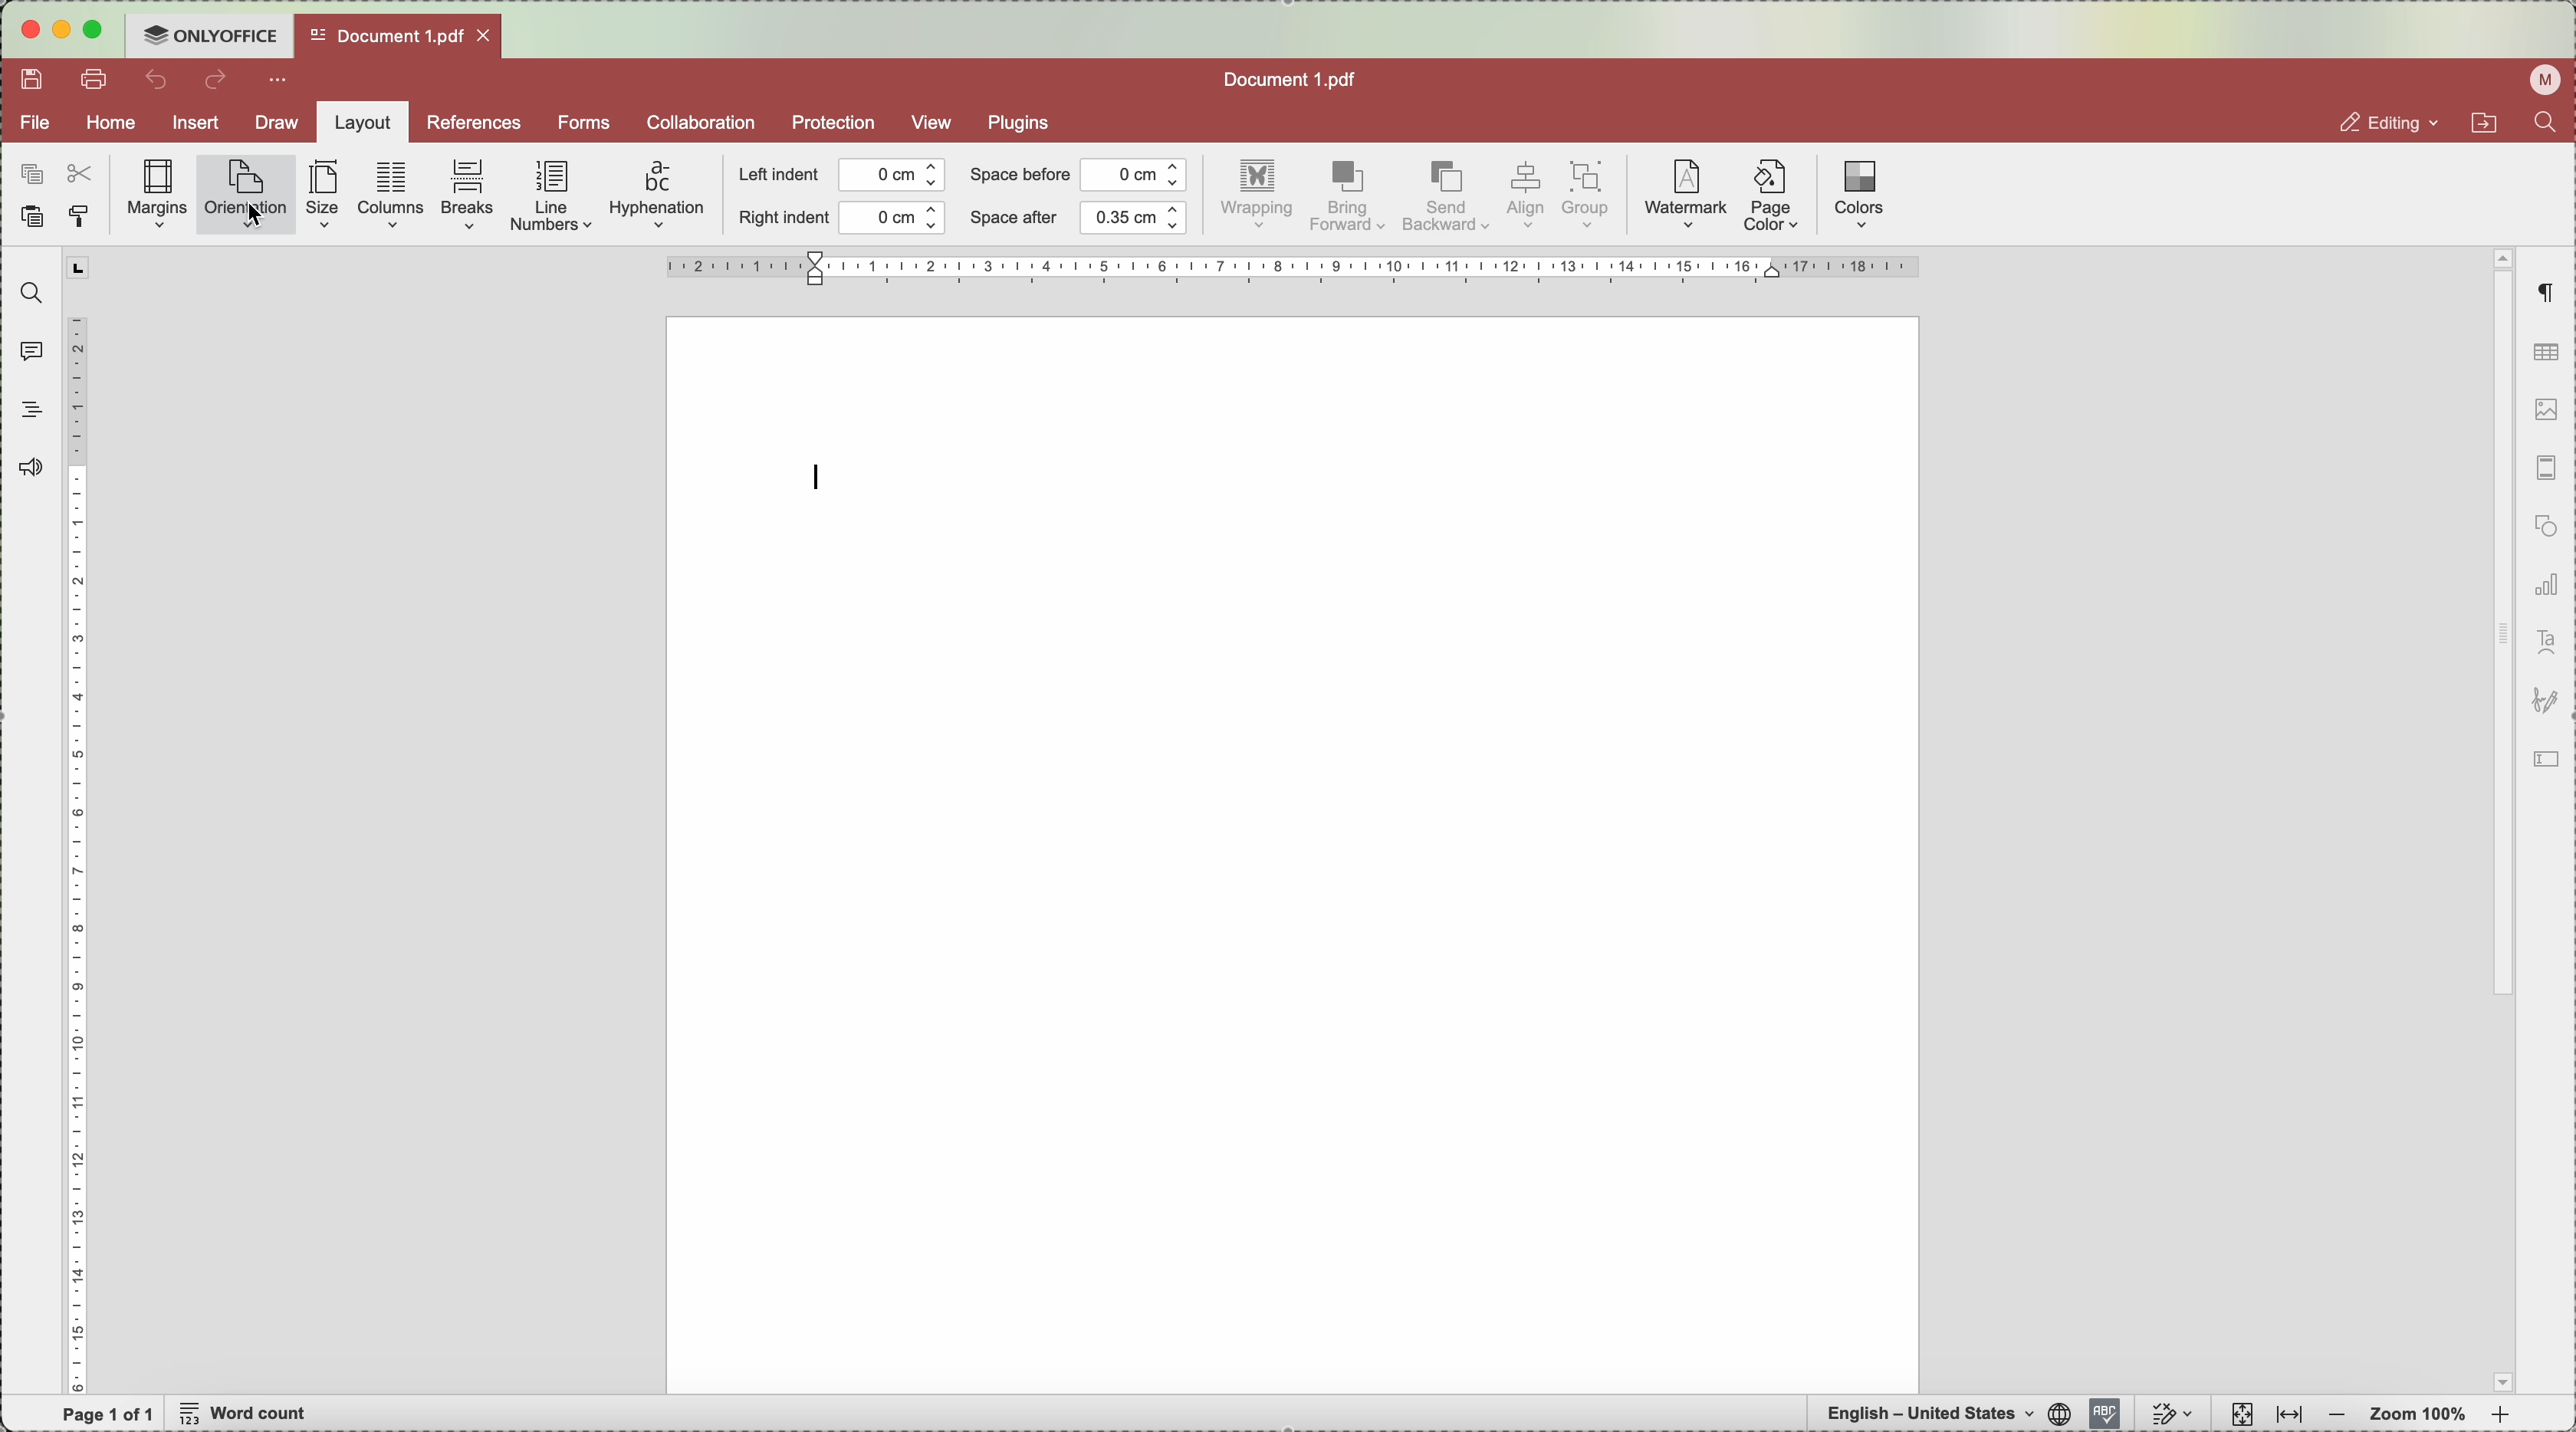 The image size is (2576, 1432). Describe the element at coordinates (27, 350) in the screenshot. I see `comments` at that location.